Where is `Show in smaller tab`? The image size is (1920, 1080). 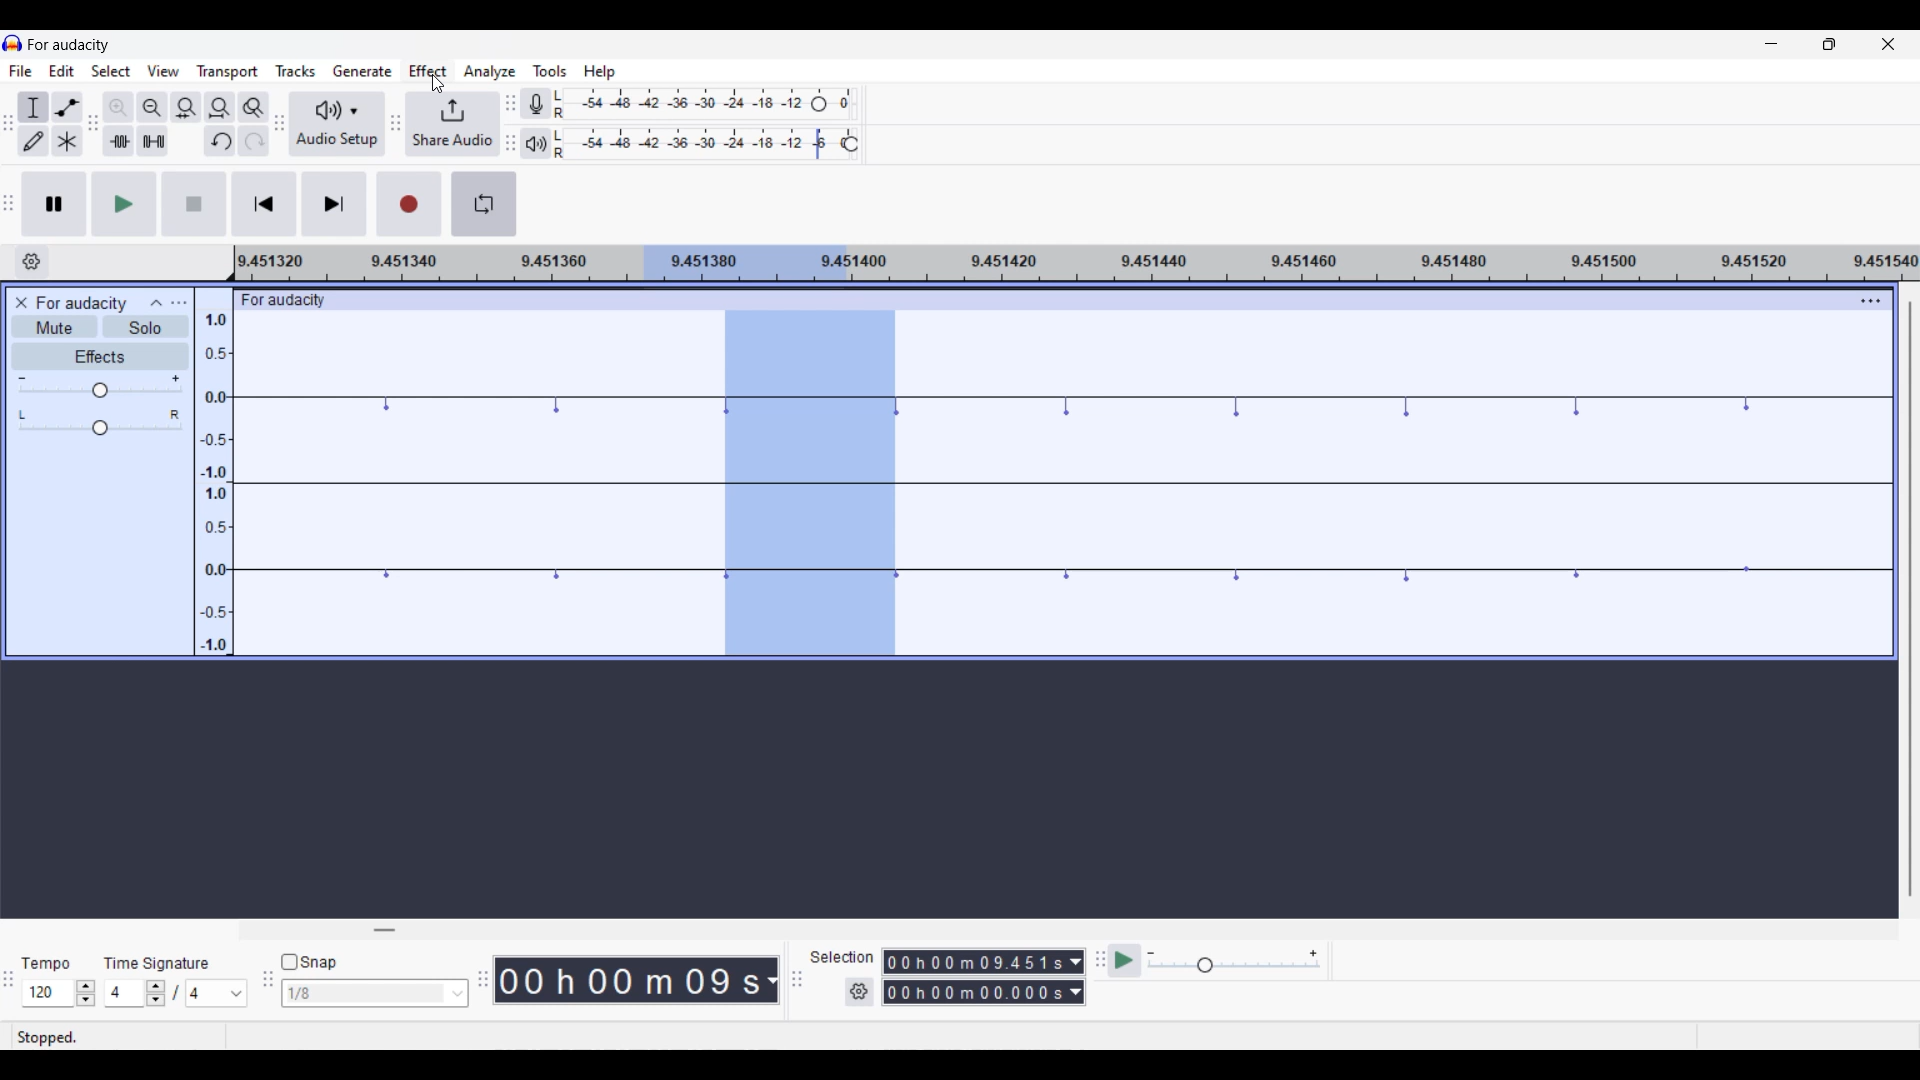
Show in smaller tab is located at coordinates (1829, 44).